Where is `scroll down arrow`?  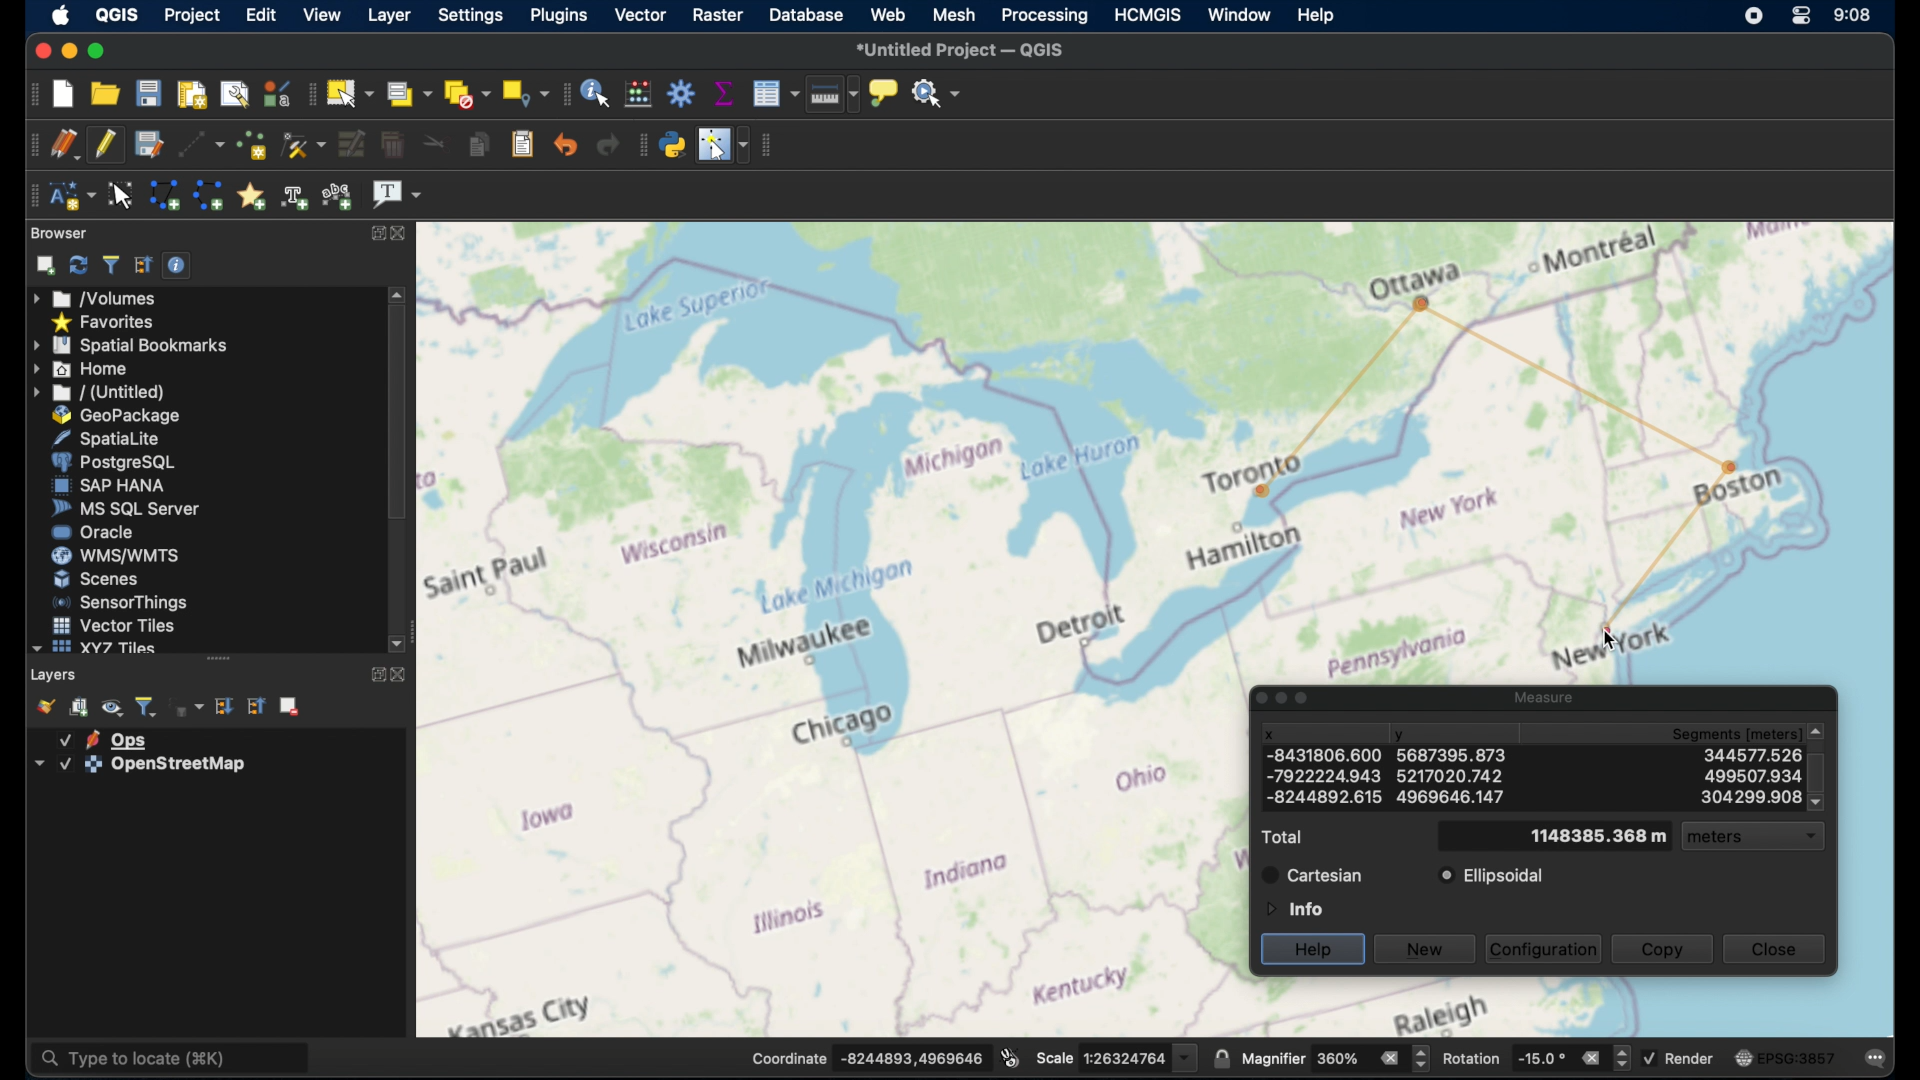
scroll down arrow is located at coordinates (400, 645).